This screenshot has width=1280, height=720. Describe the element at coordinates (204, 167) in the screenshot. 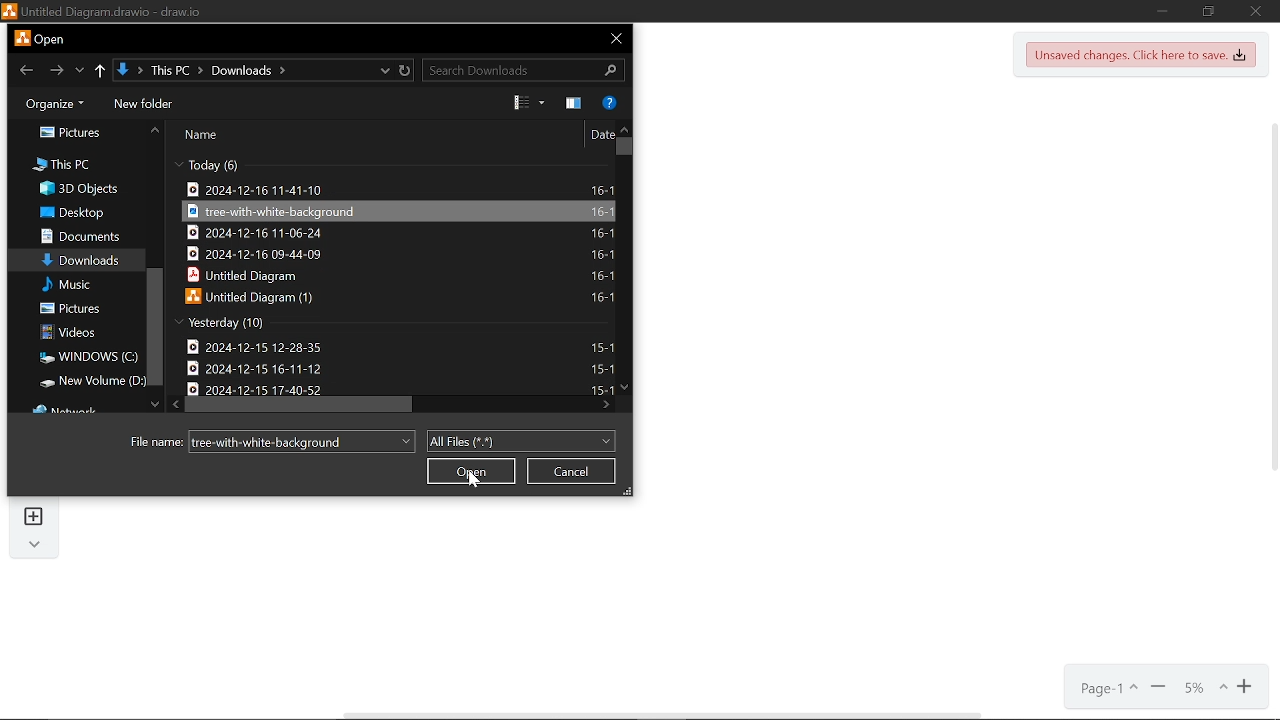

I see `files creation date` at that location.